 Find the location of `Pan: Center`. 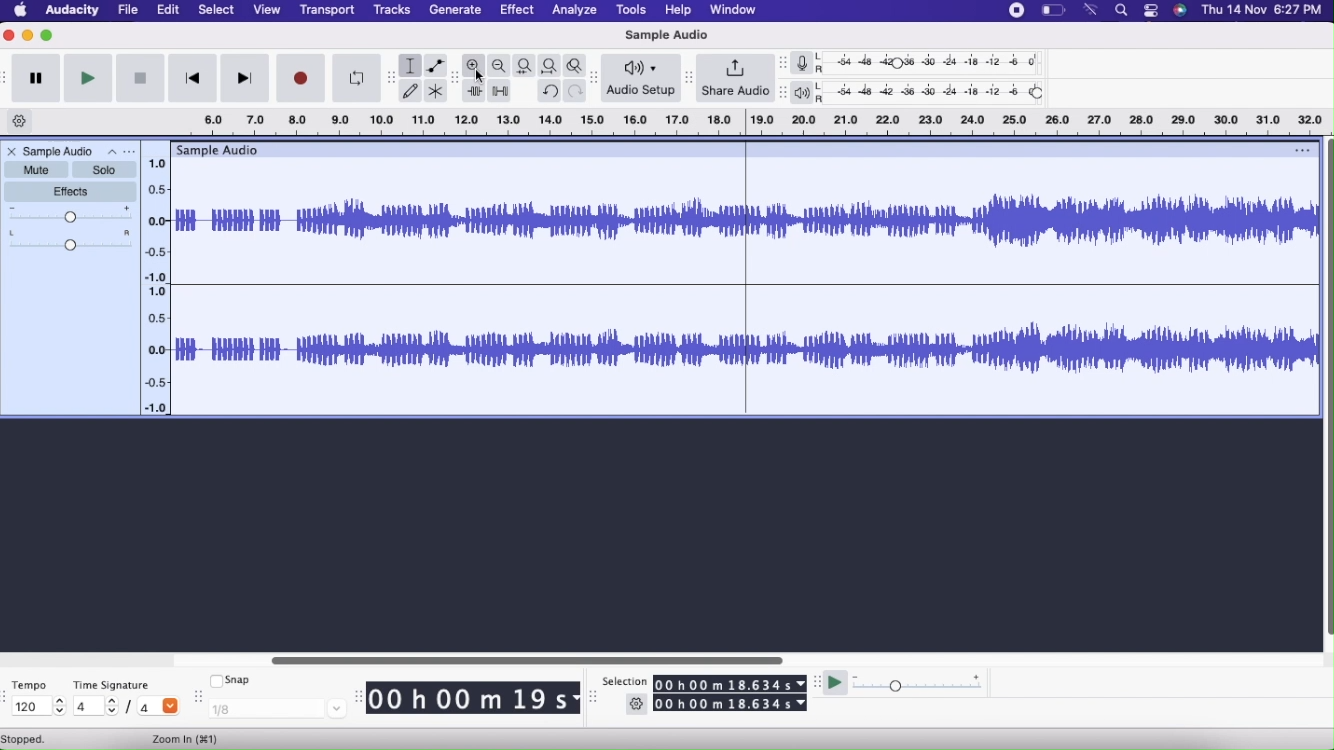

Pan: Center is located at coordinates (71, 242).